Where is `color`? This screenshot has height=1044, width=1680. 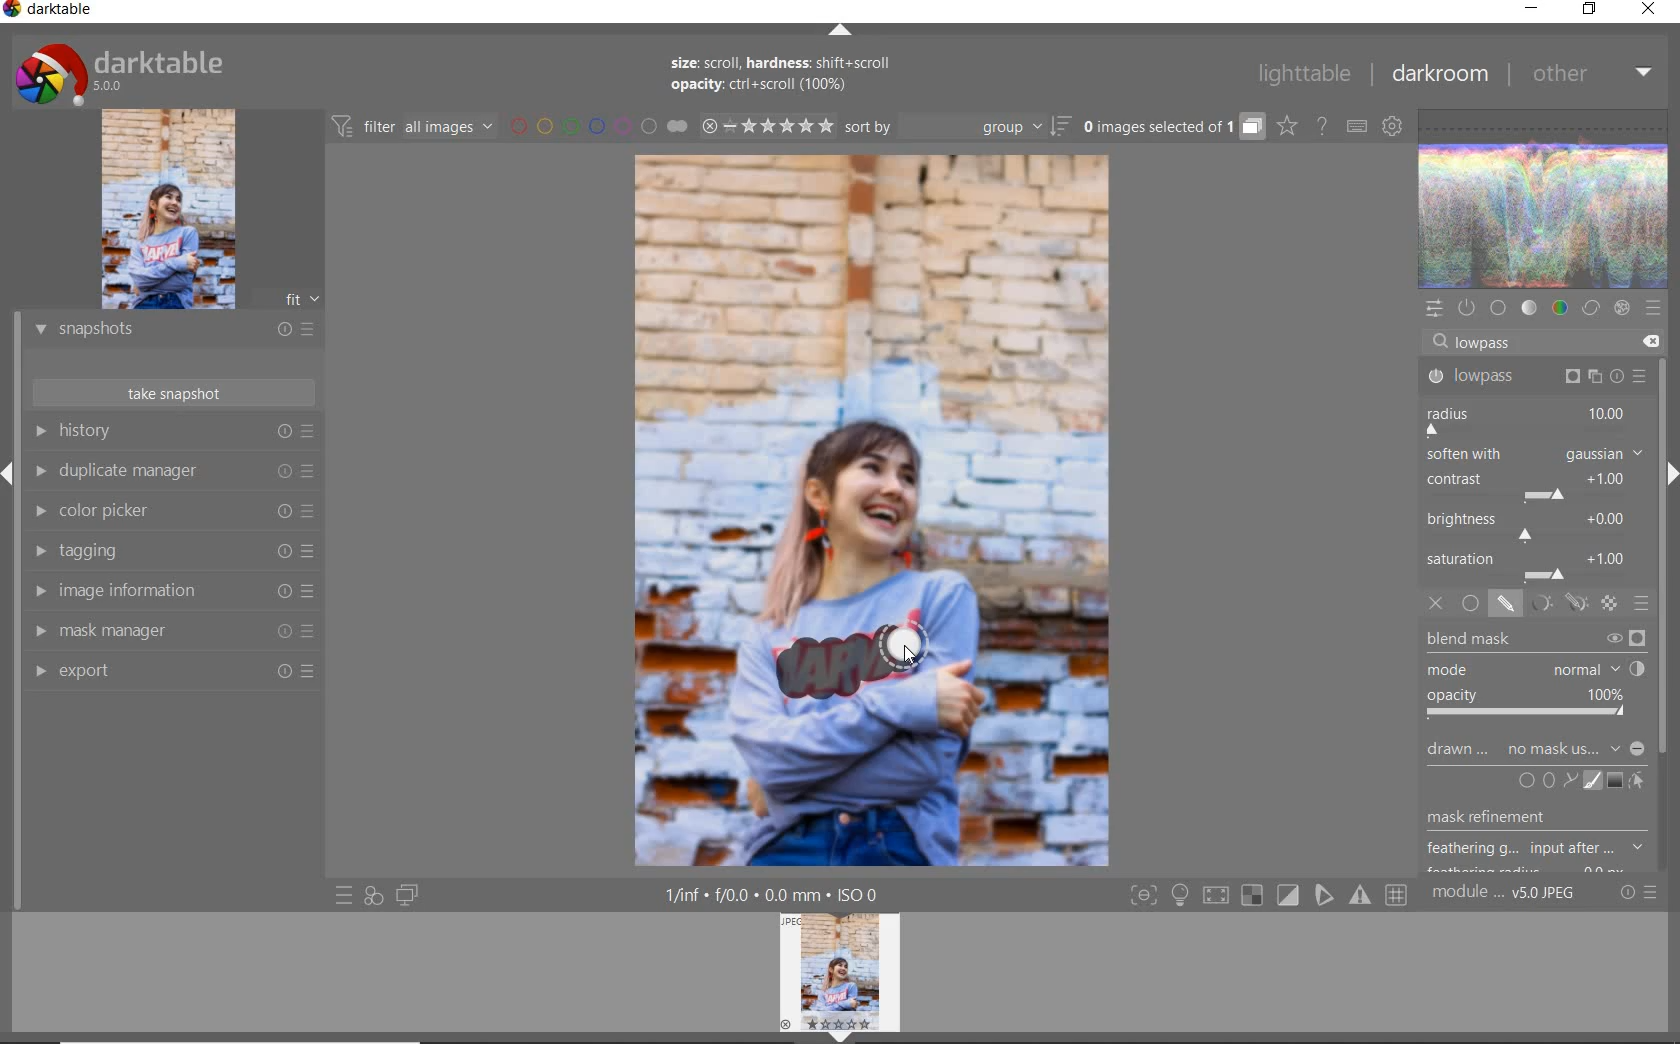
color is located at coordinates (1559, 309).